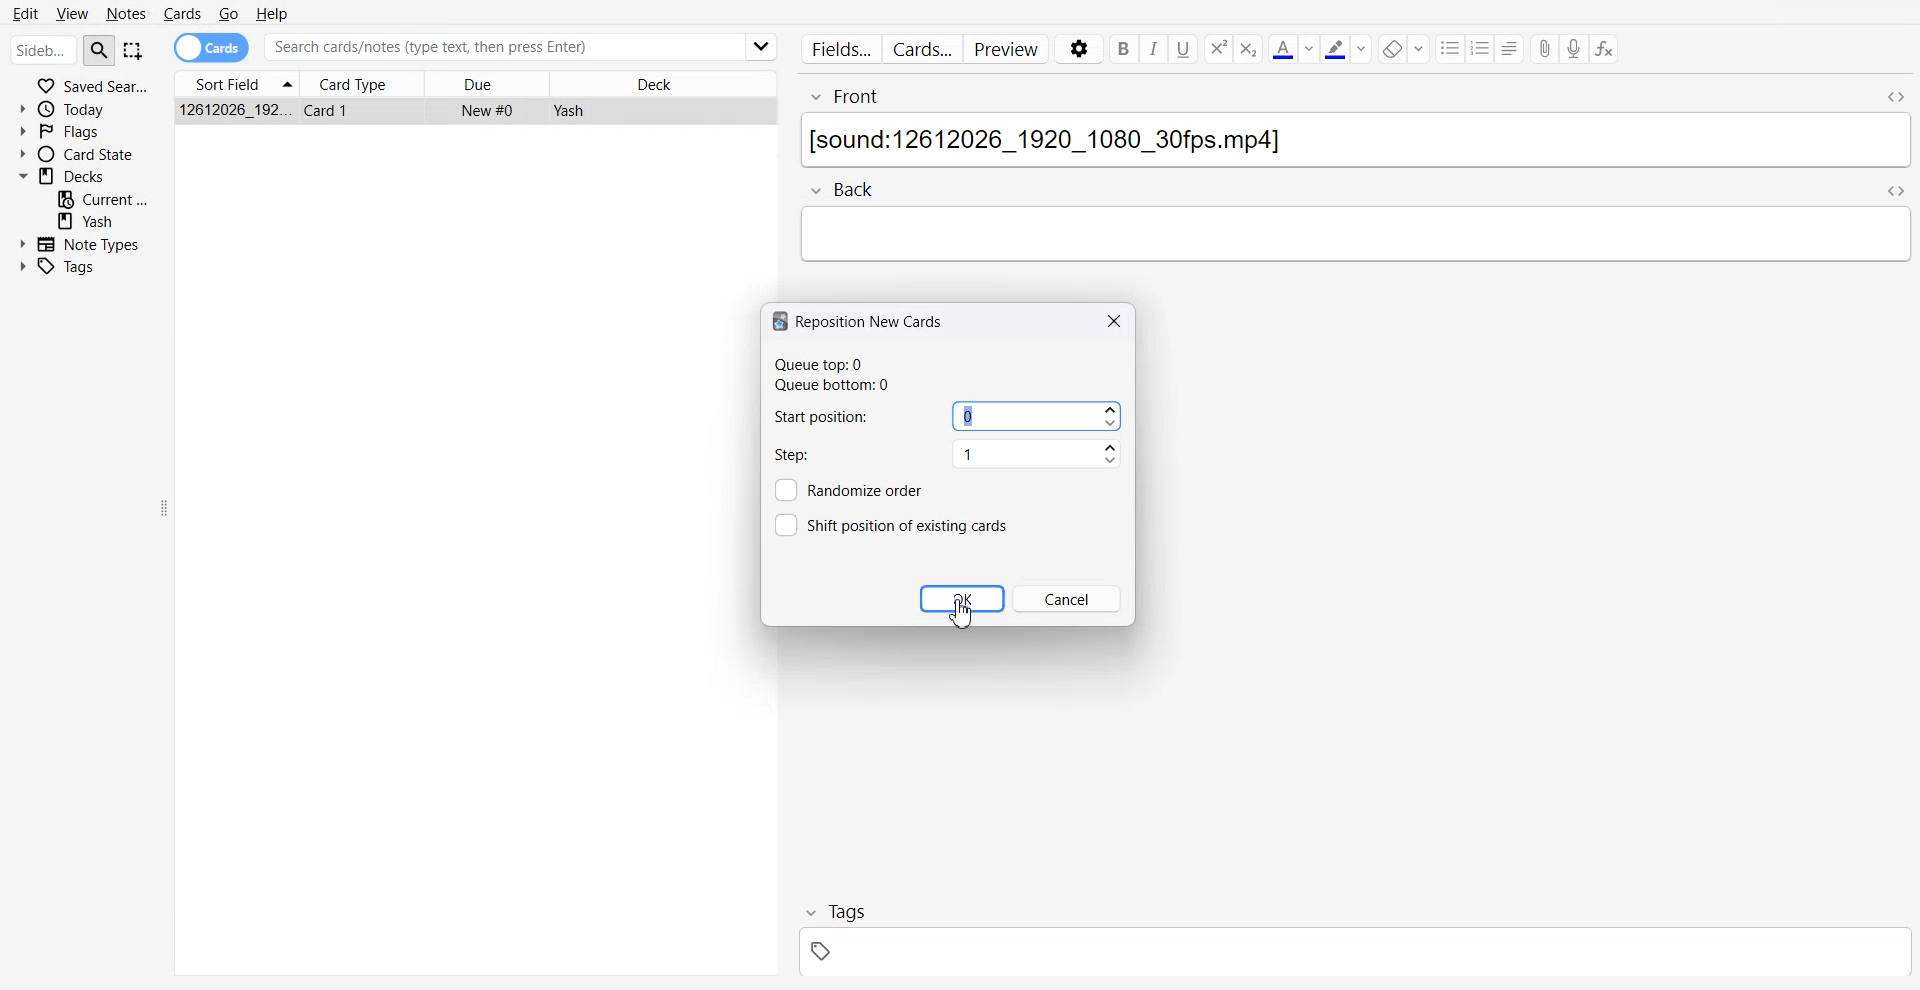 This screenshot has height=990, width=1920. I want to click on Note Types, so click(80, 242).